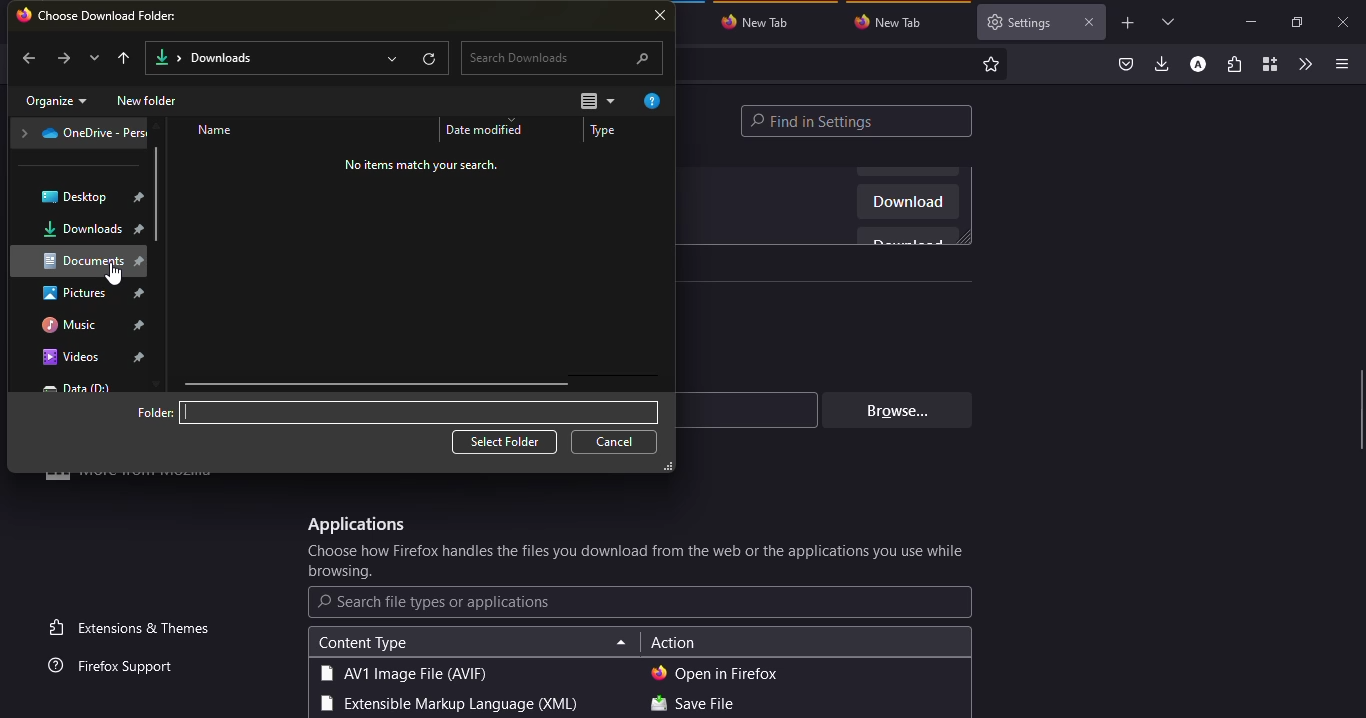  Describe the element at coordinates (77, 197) in the screenshot. I see `location` at that location.